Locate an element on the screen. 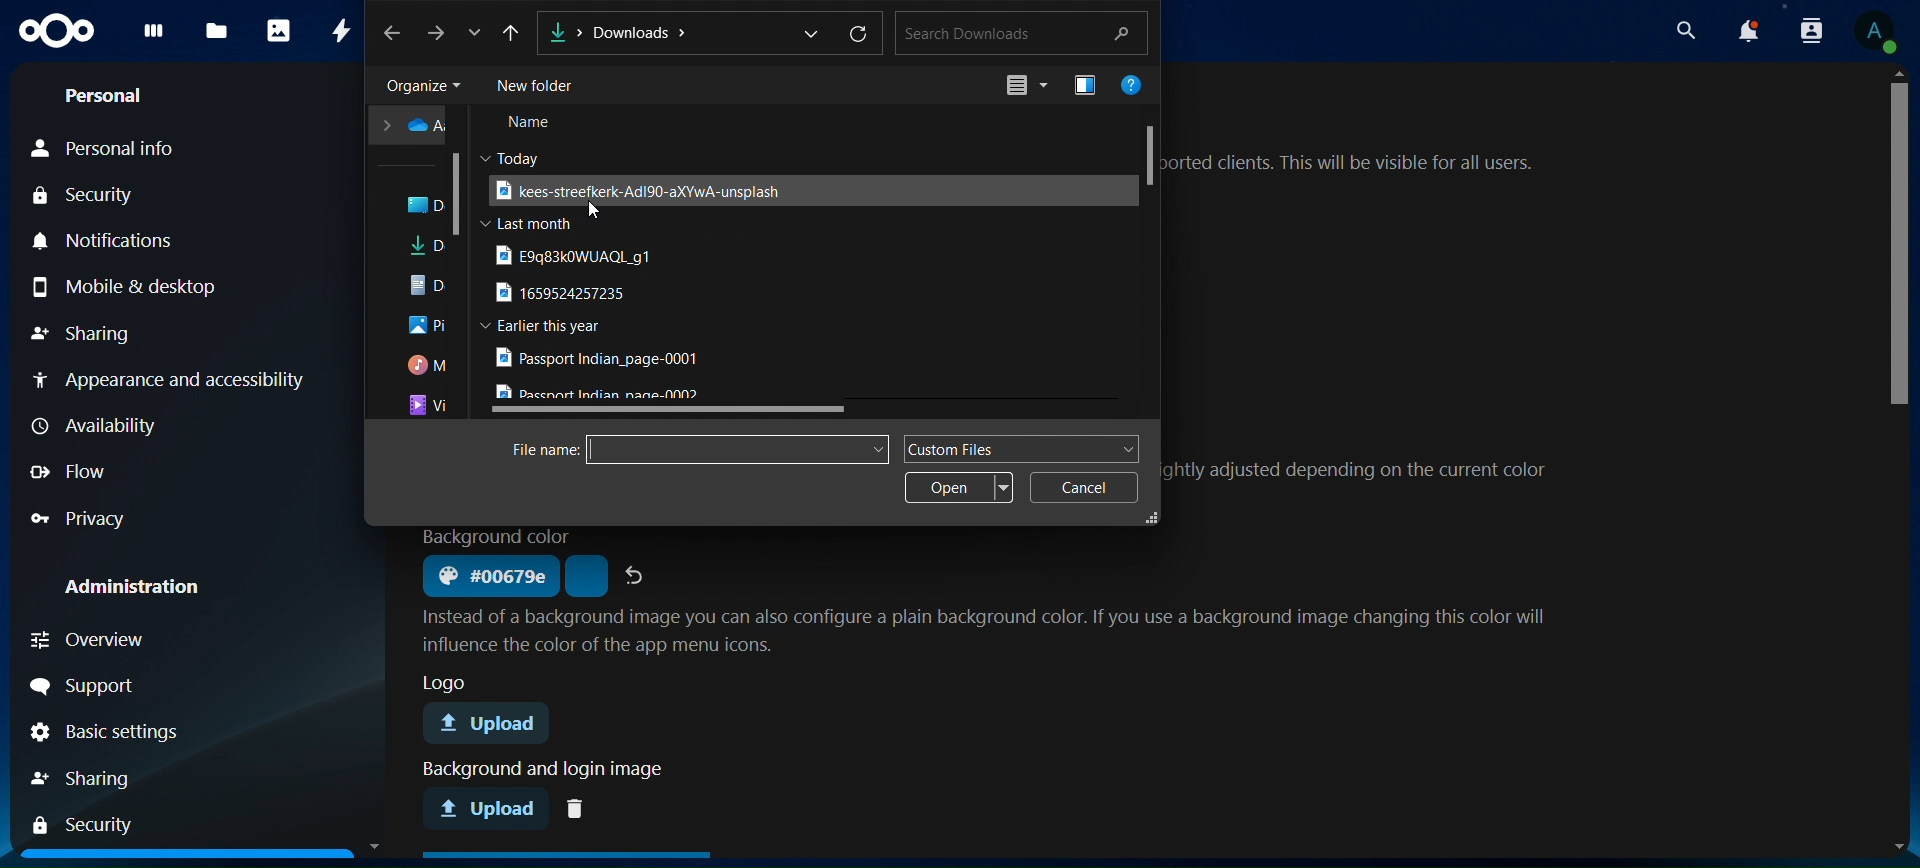  flow is located at coordinates (91, 473).